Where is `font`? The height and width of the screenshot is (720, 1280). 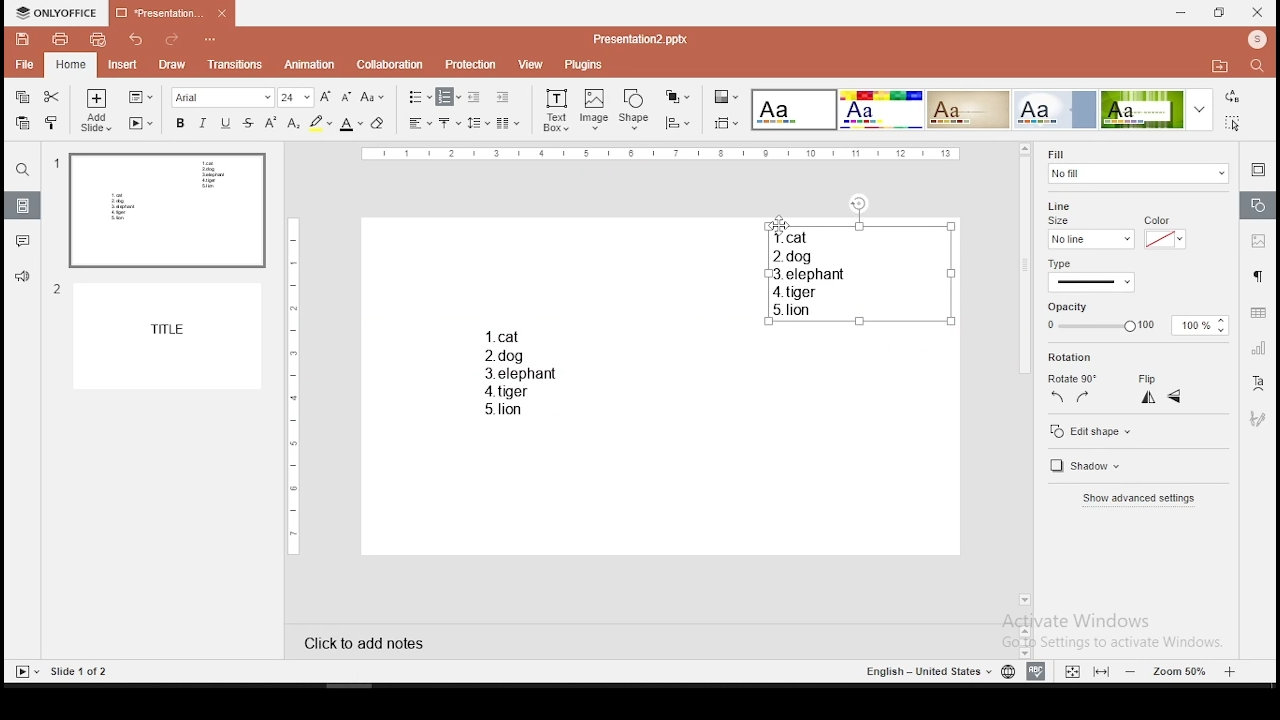 font is located at coordinates (224, 97).